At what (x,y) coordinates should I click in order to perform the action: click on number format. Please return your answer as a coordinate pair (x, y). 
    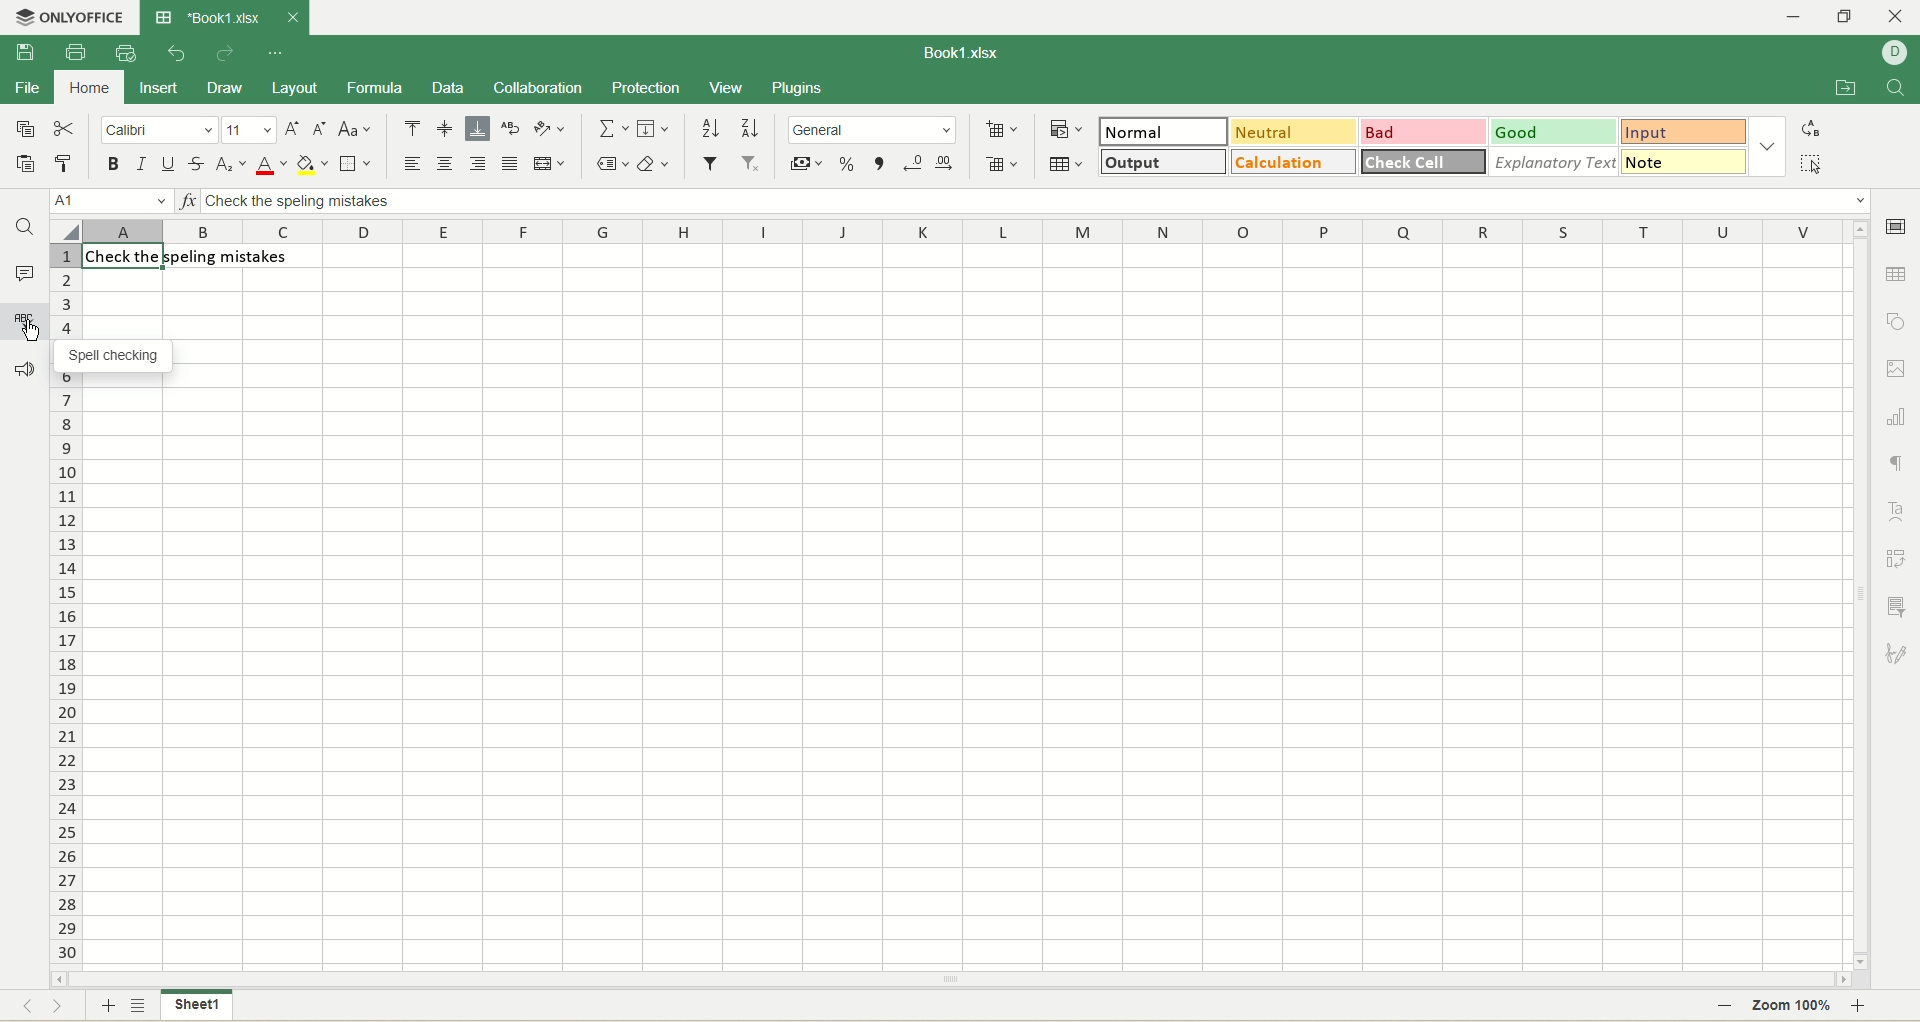
    Looking at the image, I should click on (872, 129).